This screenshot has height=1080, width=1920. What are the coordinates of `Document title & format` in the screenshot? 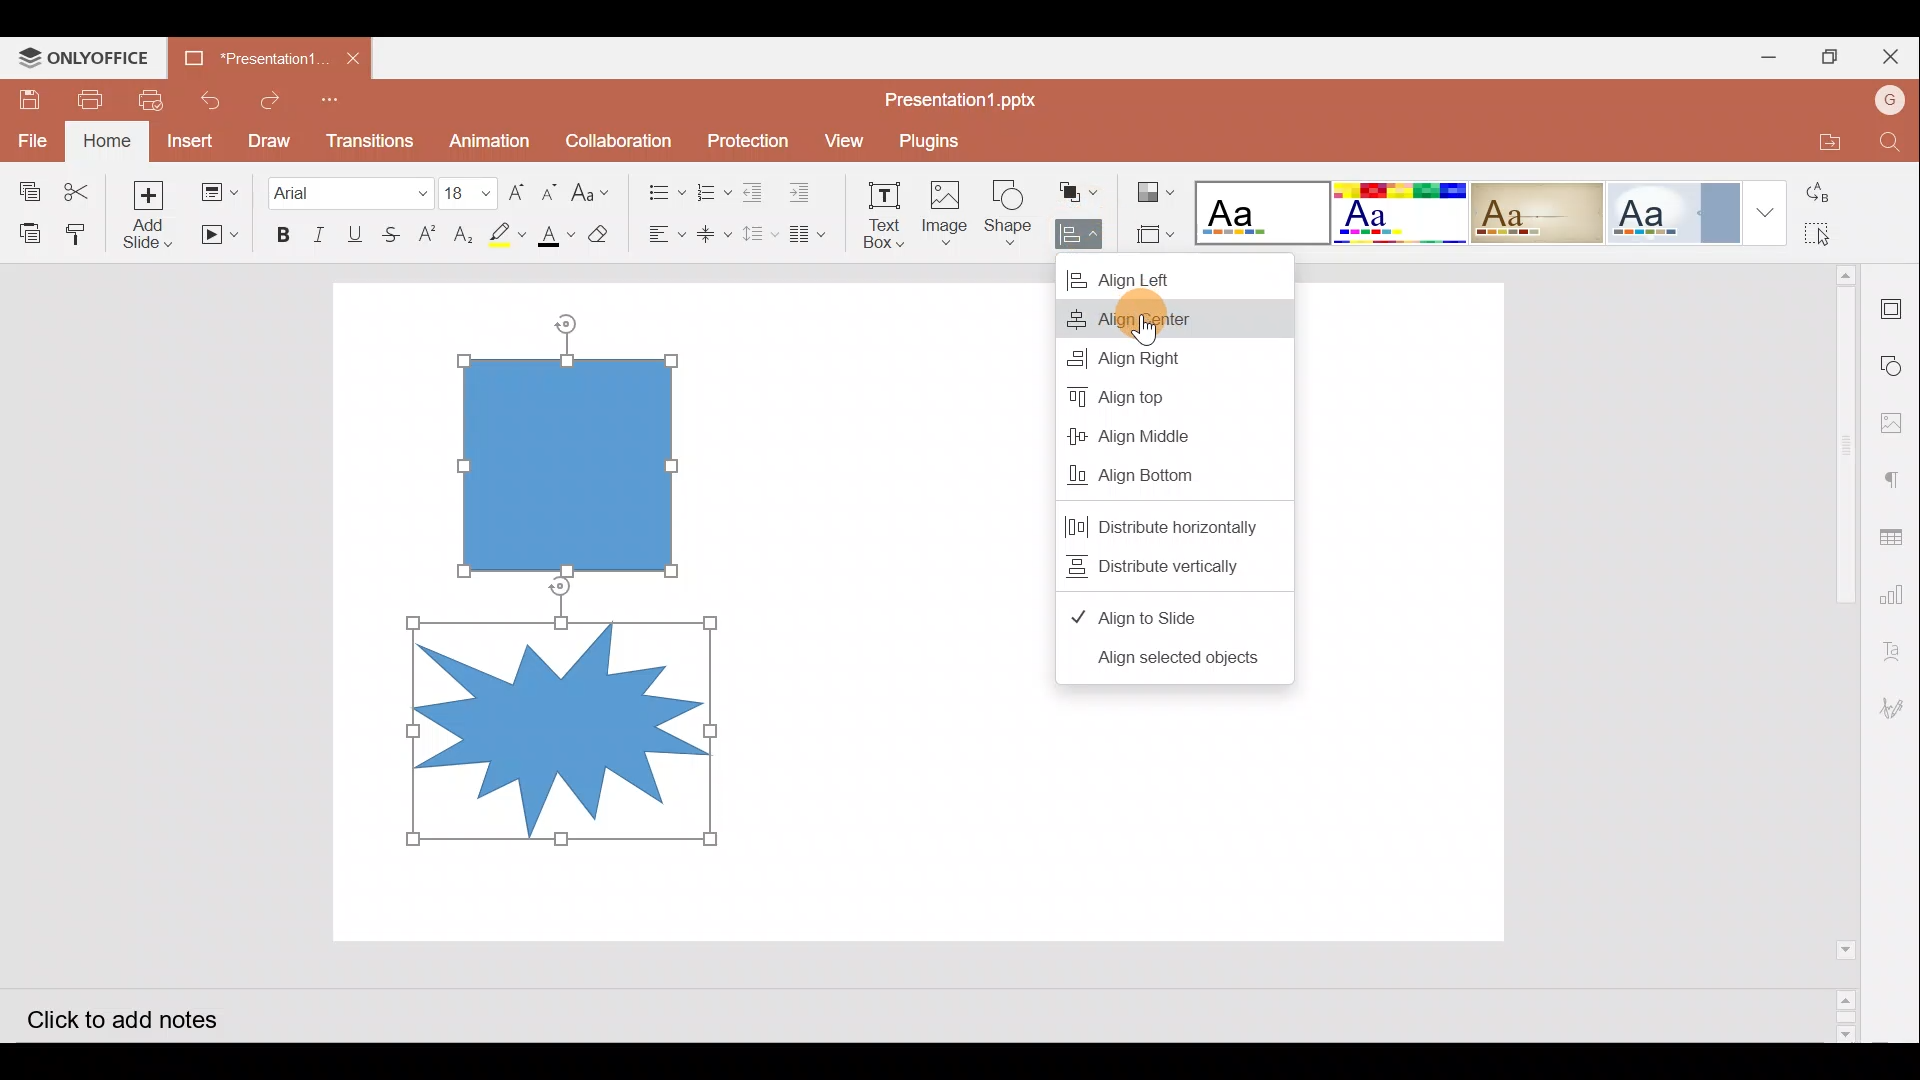 It's located at (966, 96).